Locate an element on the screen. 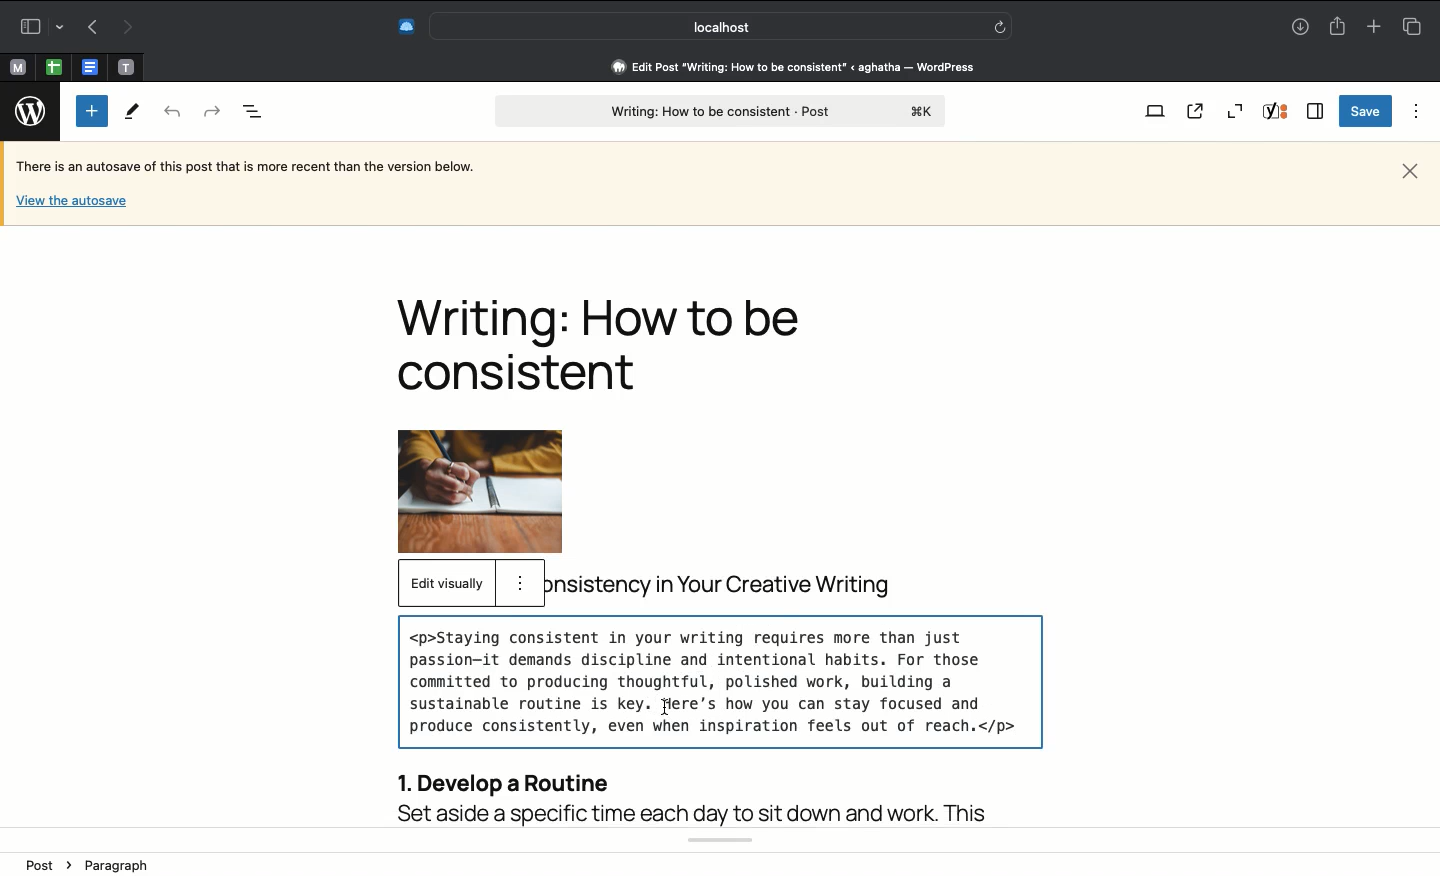 The height and width of the screenshot is (876, 1440). Post is located at coordinates (50, 864).